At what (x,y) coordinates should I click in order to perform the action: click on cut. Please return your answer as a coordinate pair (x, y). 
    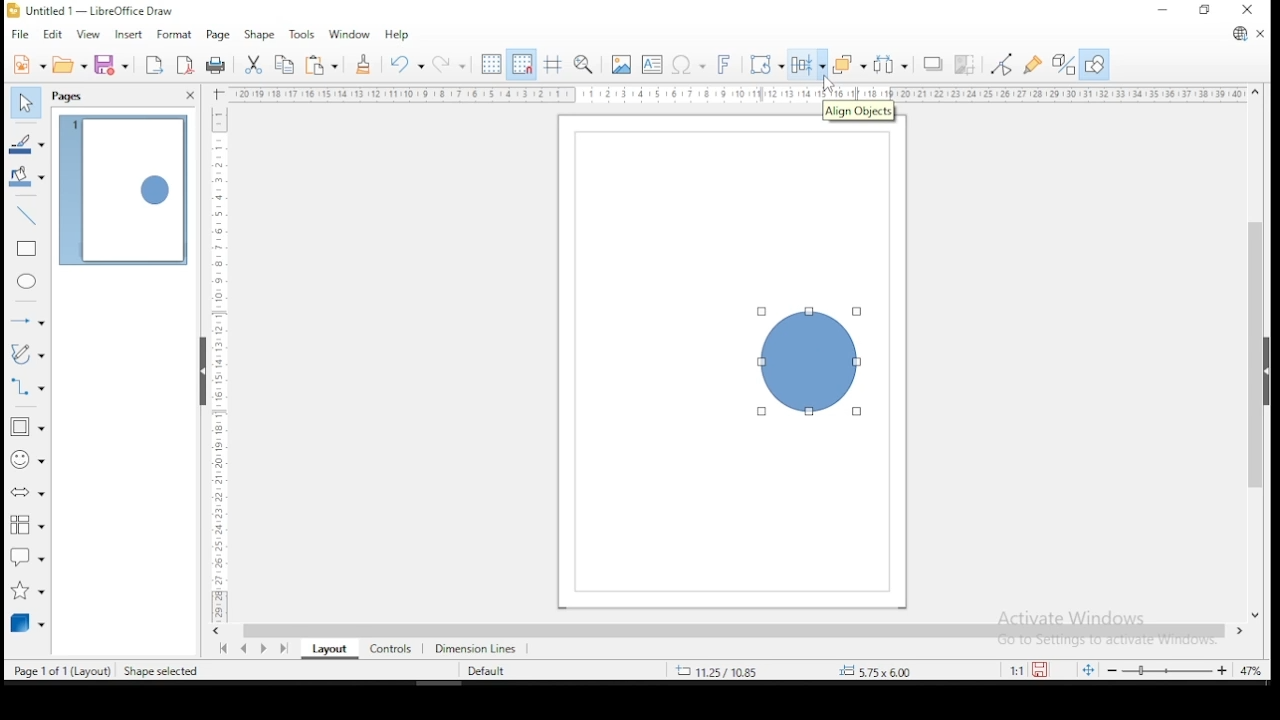
    Looking at the image, I should click on (252, 65).